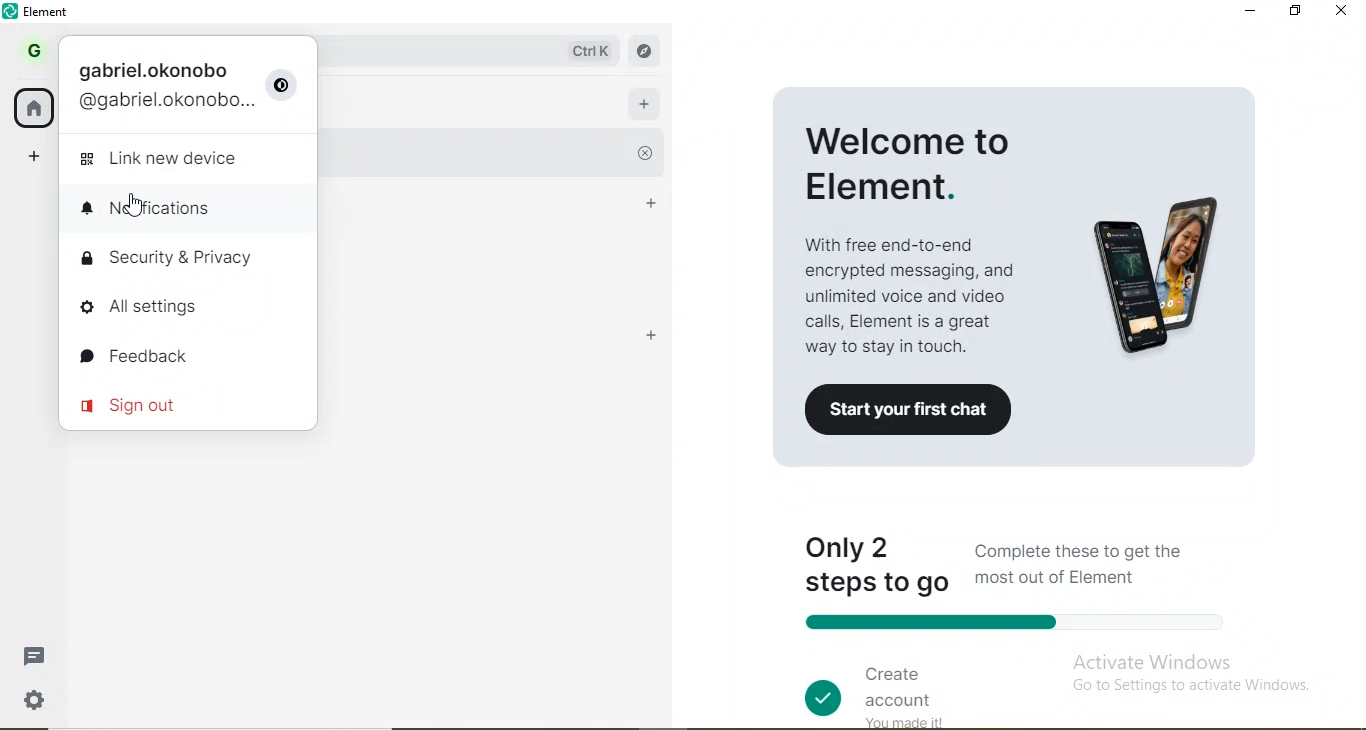 Image resolution: width=1366 pixels, height=730 pixels. What do you see at coordinates (197, 409) in the screenshot?
I see `sign out` at bounding box center [197, 409].